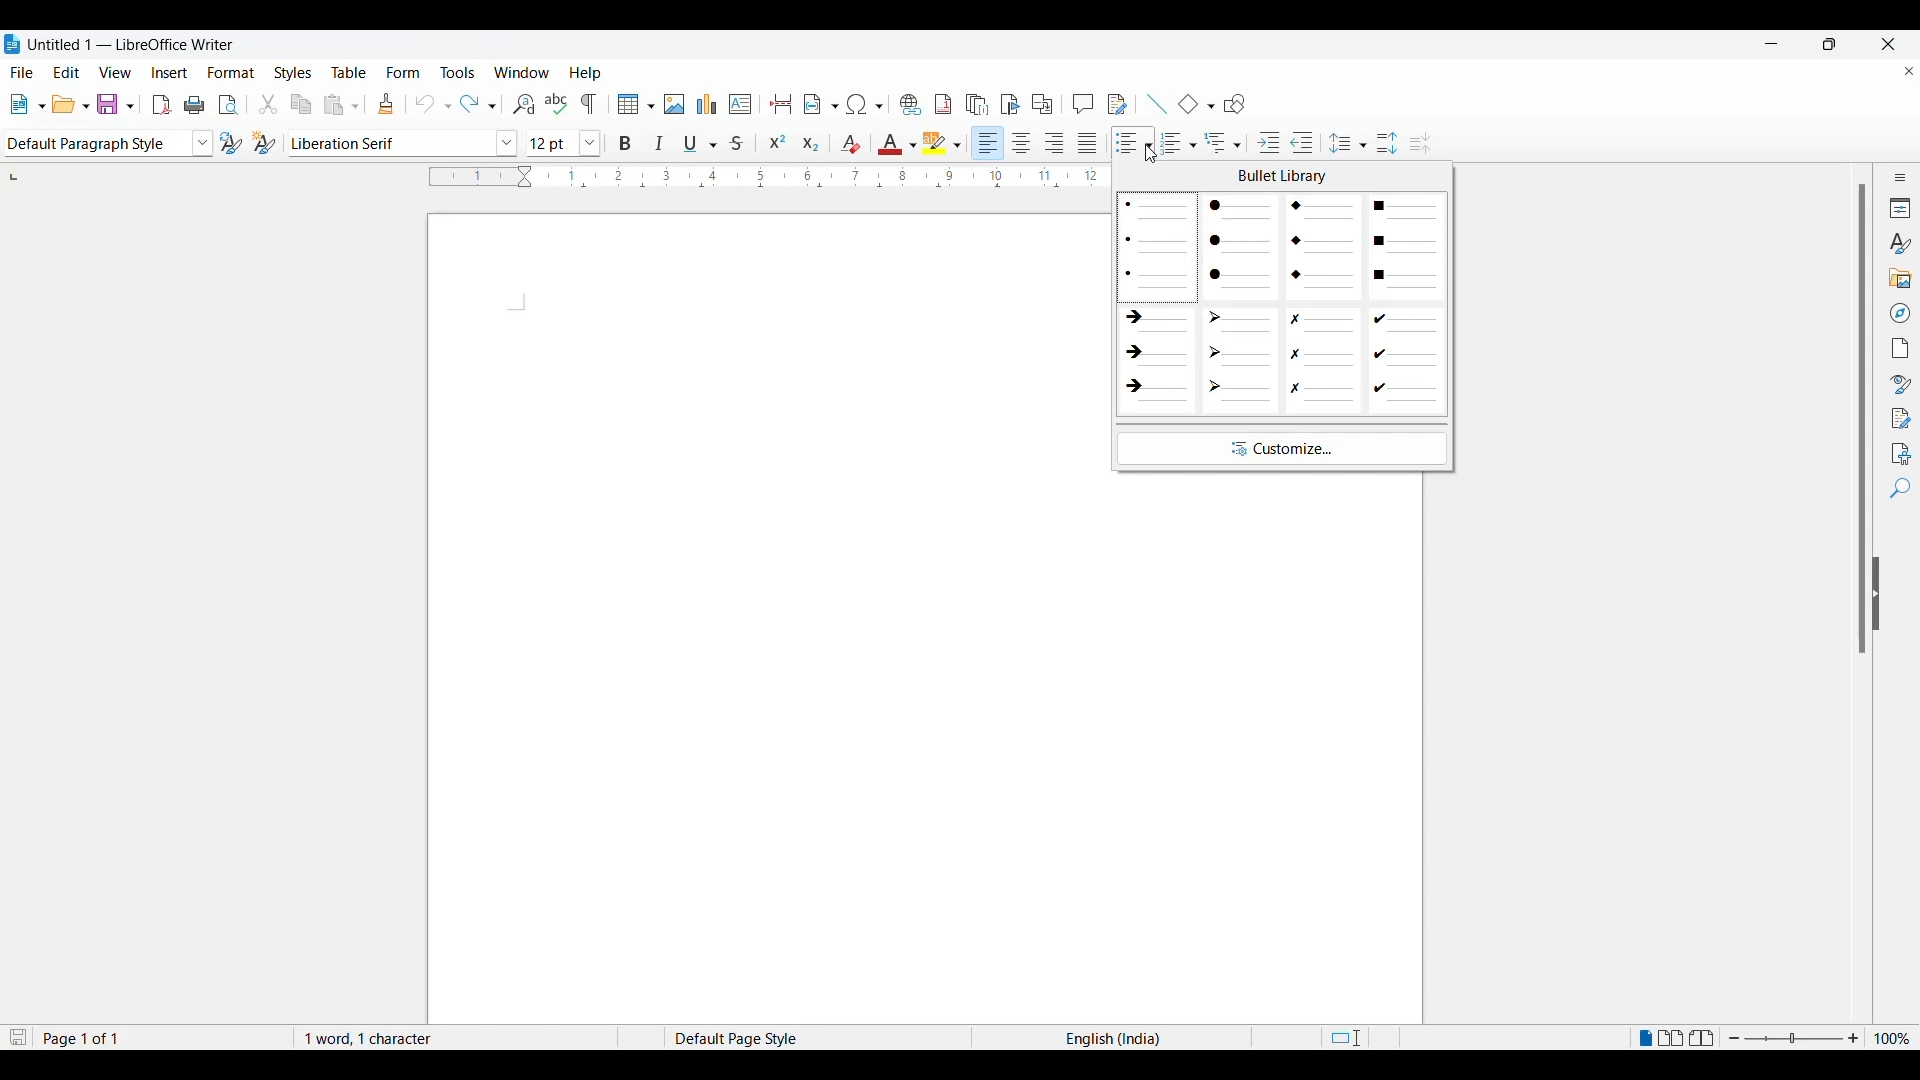 The width and height of the screenshot is (1920, 1080). I want to click on insert table, so click(634, 105).